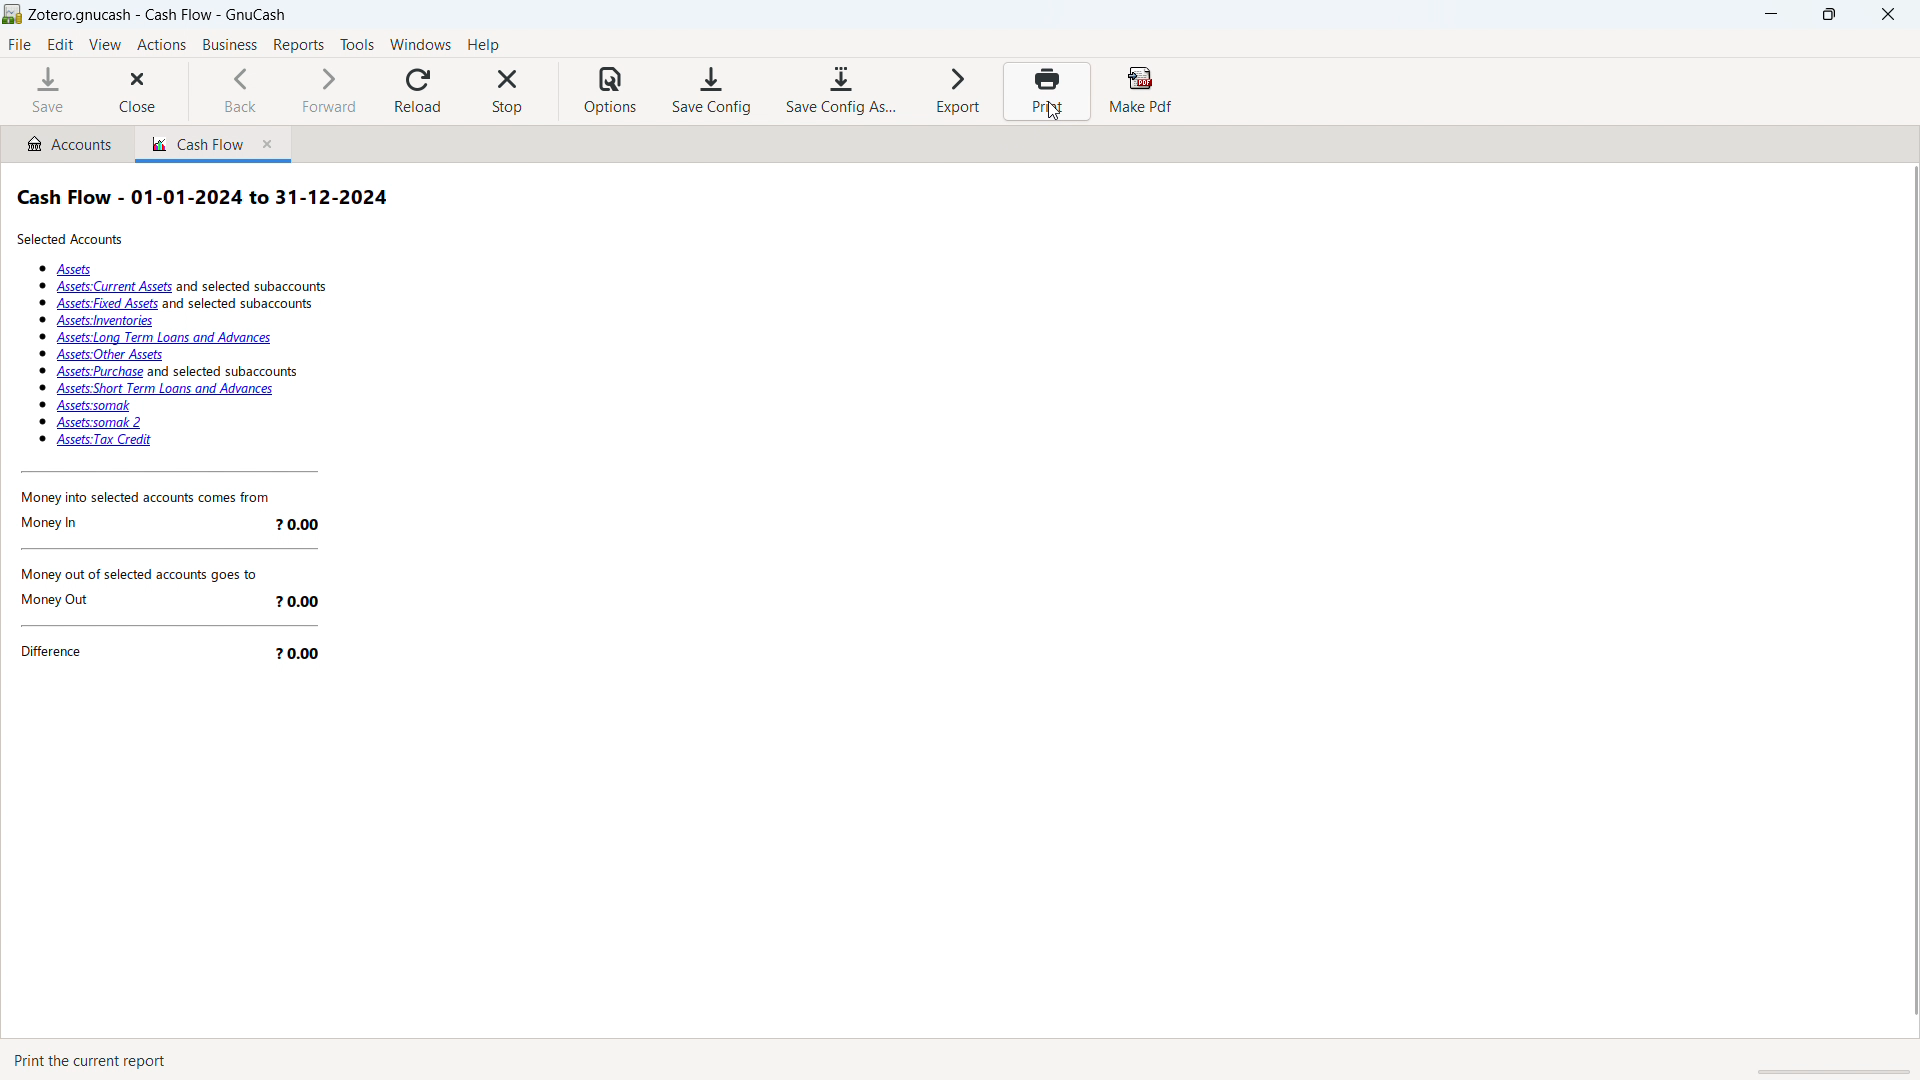 The image size is (1920, 1080). Describe the element at coordinates (98, 424) in the screenshot. I see `Assets: somak 2` at that location.